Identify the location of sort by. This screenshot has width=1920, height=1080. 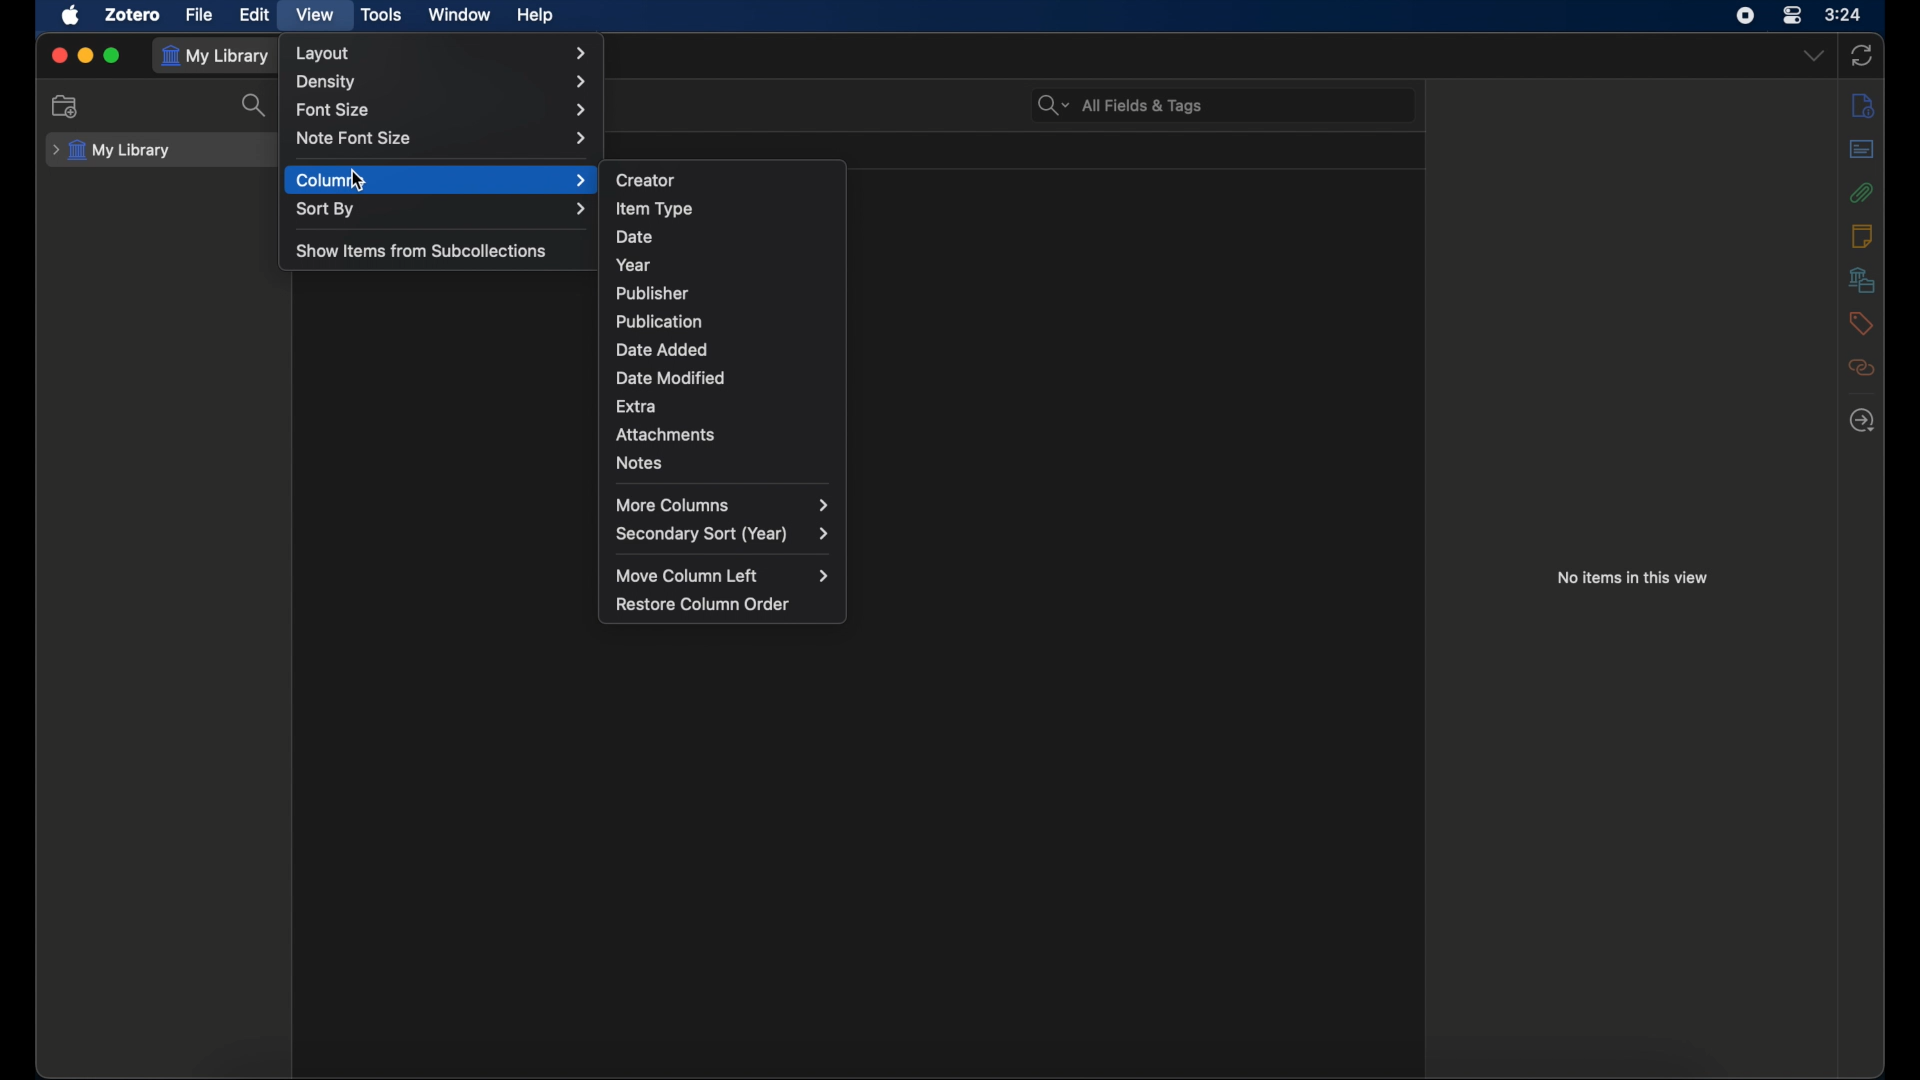
(444, 210).